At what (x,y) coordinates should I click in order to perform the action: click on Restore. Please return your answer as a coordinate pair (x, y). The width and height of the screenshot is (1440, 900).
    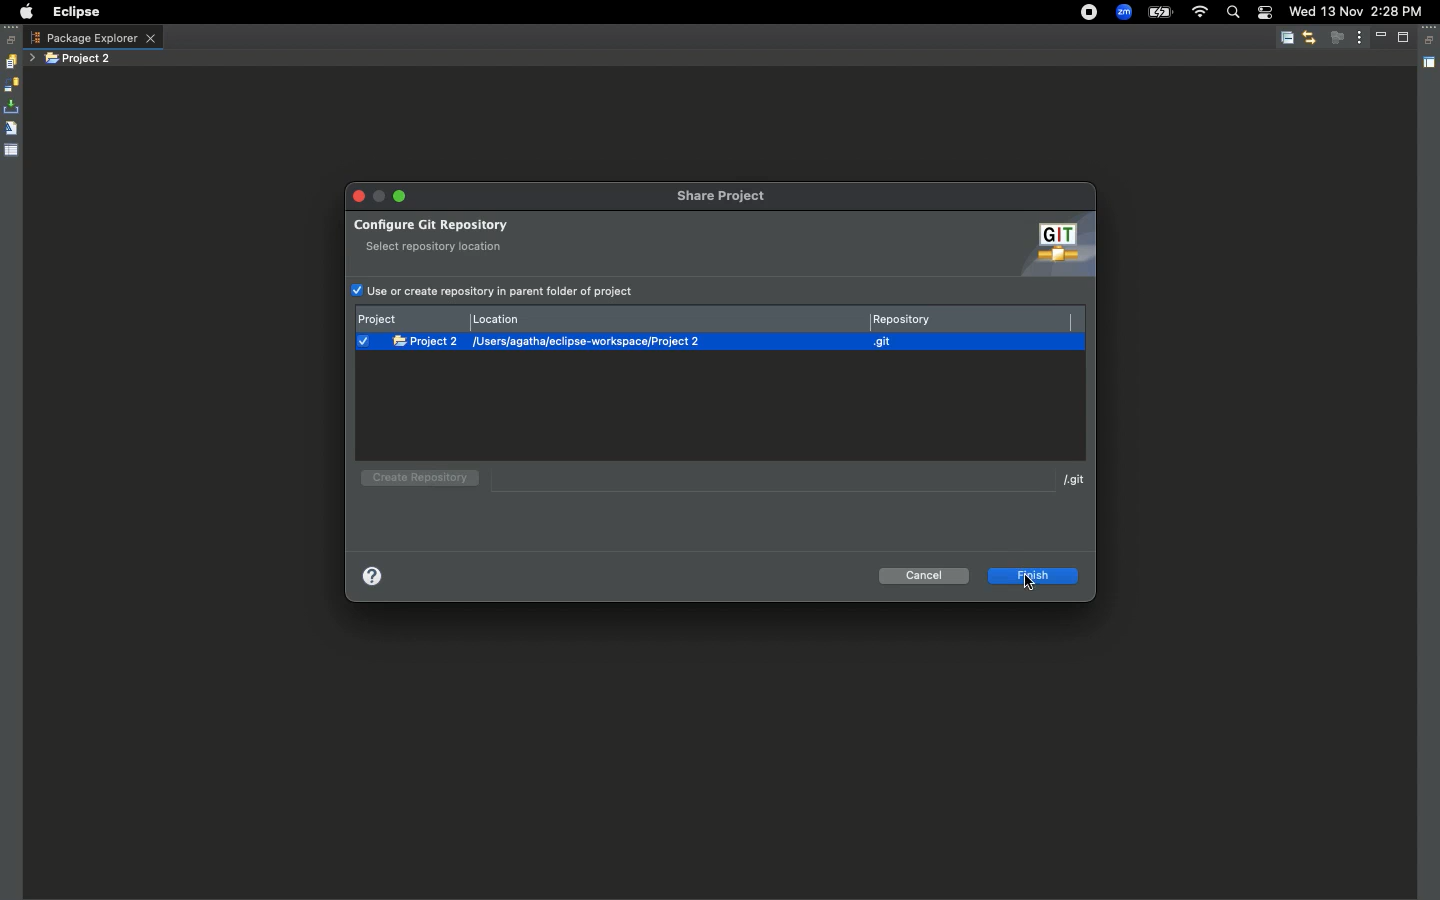
    Looking at the image, I should click on (12, 40).